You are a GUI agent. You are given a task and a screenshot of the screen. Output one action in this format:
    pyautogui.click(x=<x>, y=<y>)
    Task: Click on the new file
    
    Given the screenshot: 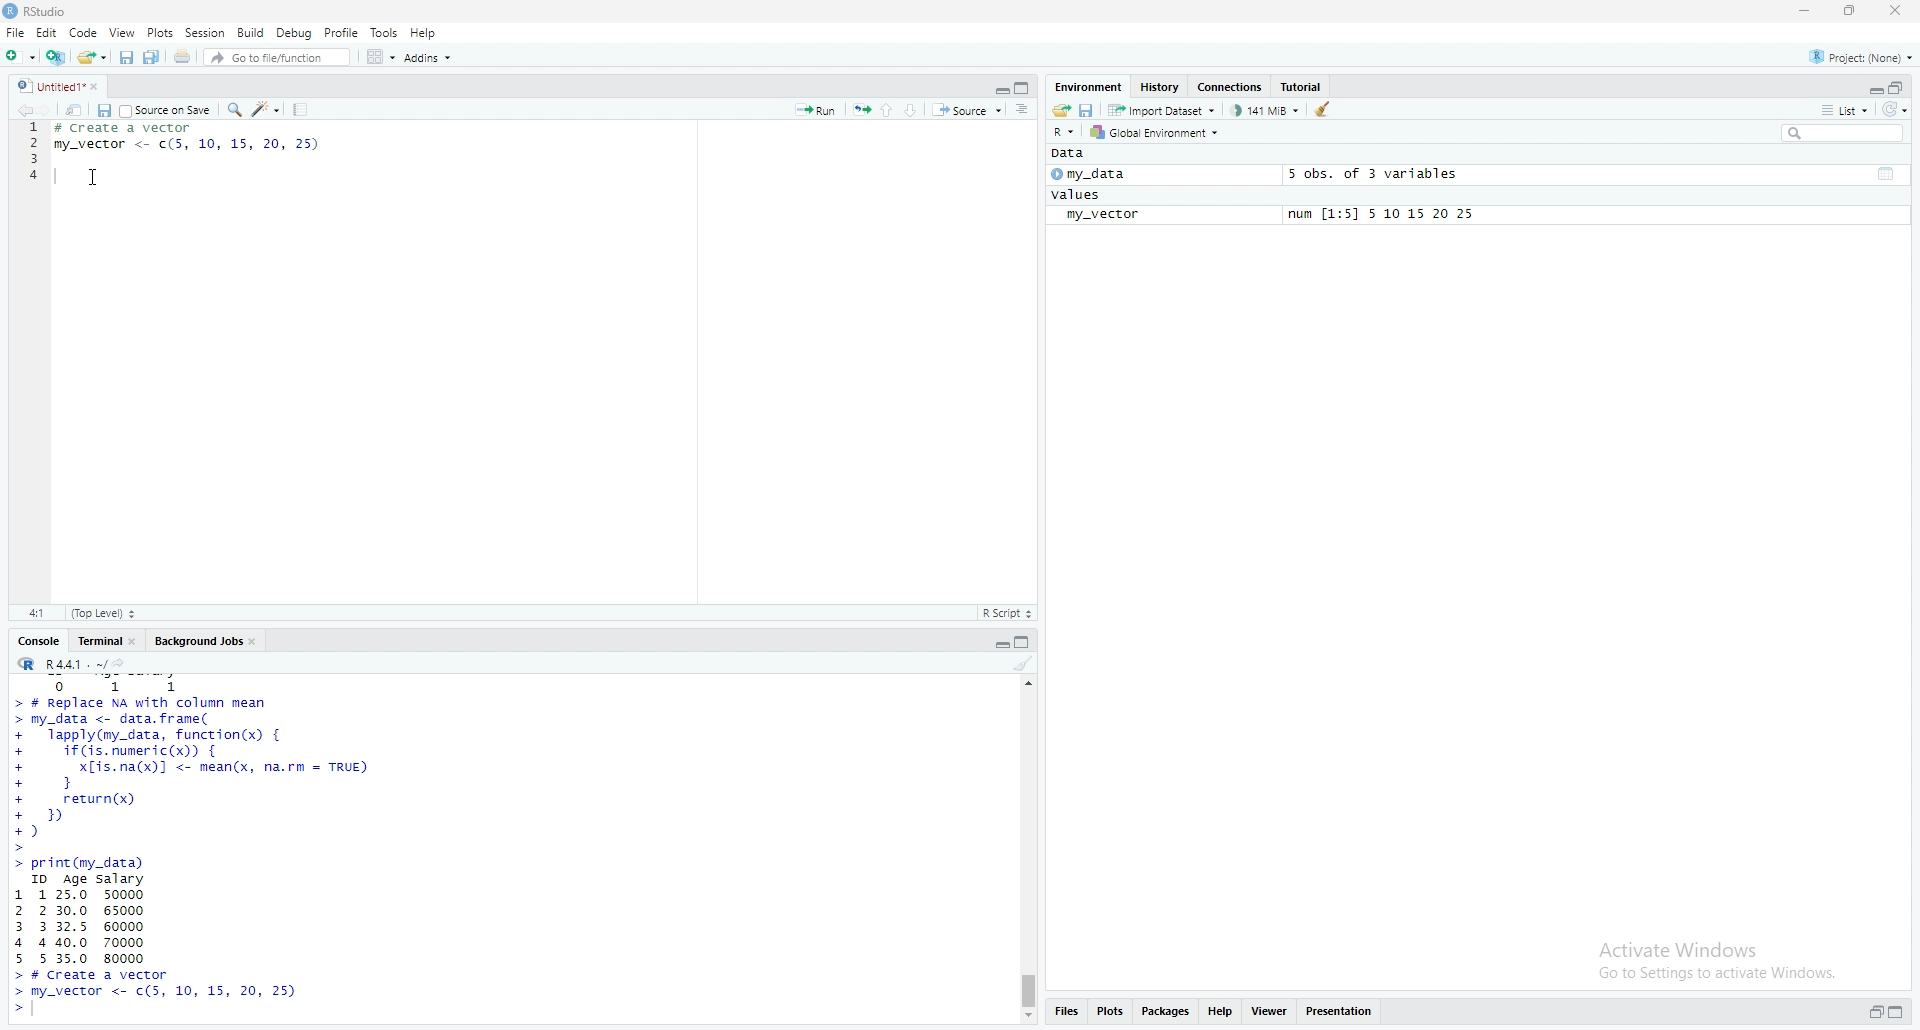 What is the action you would take?
    pyautogui.click(x=20, y=58)
    